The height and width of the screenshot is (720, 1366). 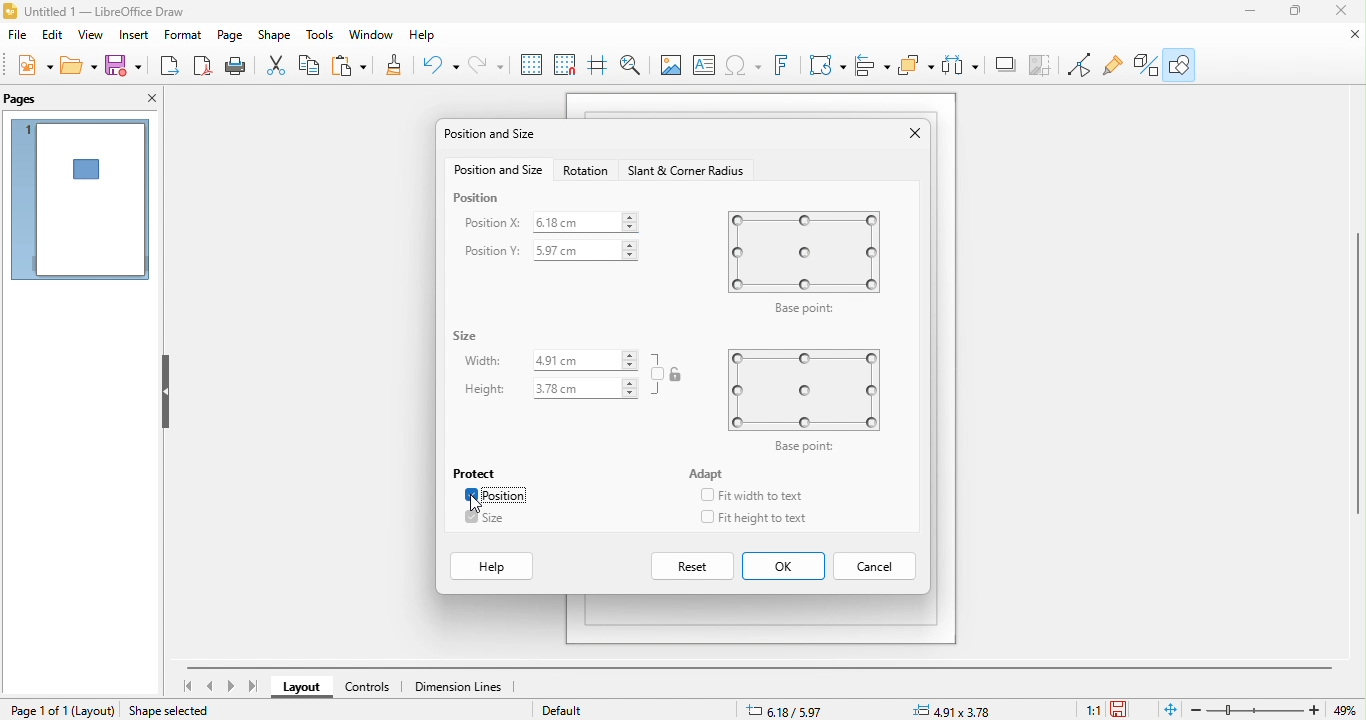 I want to click on format, so click(x=185, y=37).